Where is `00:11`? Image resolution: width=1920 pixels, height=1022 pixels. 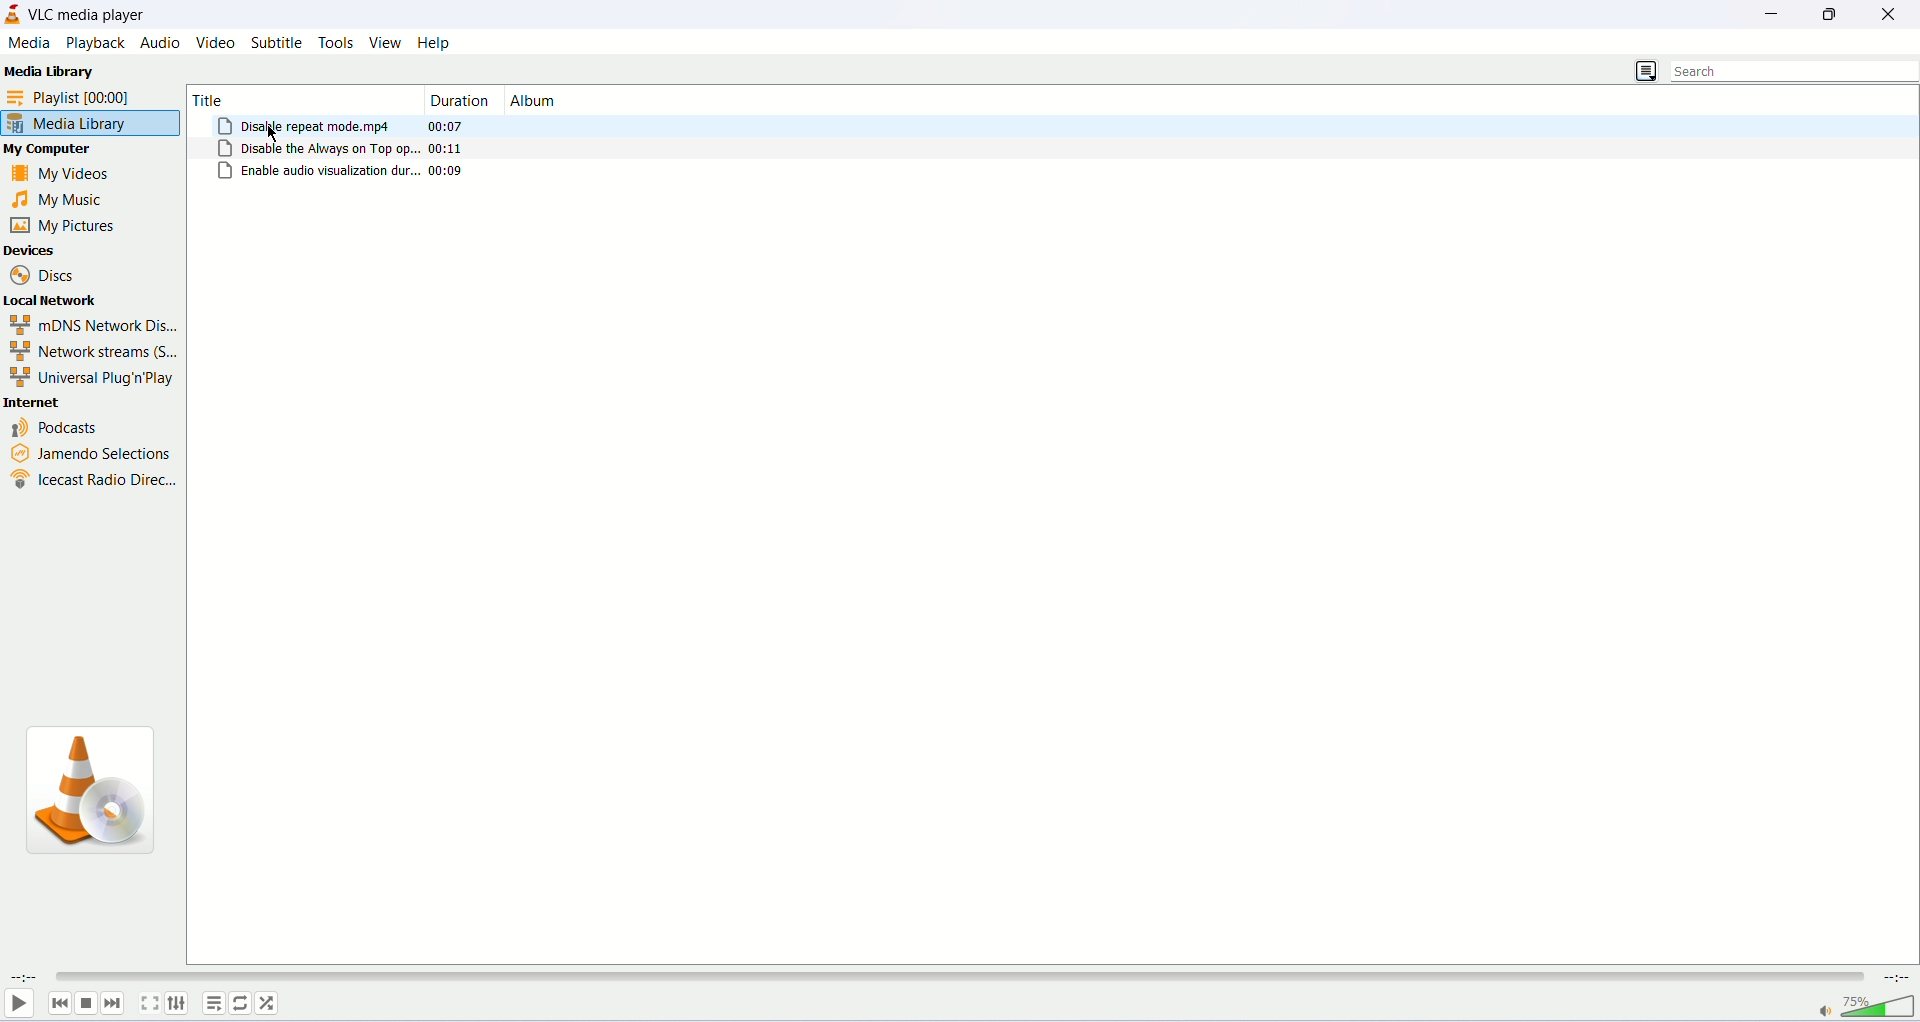 00:11 is located at coordinates (443, 149).